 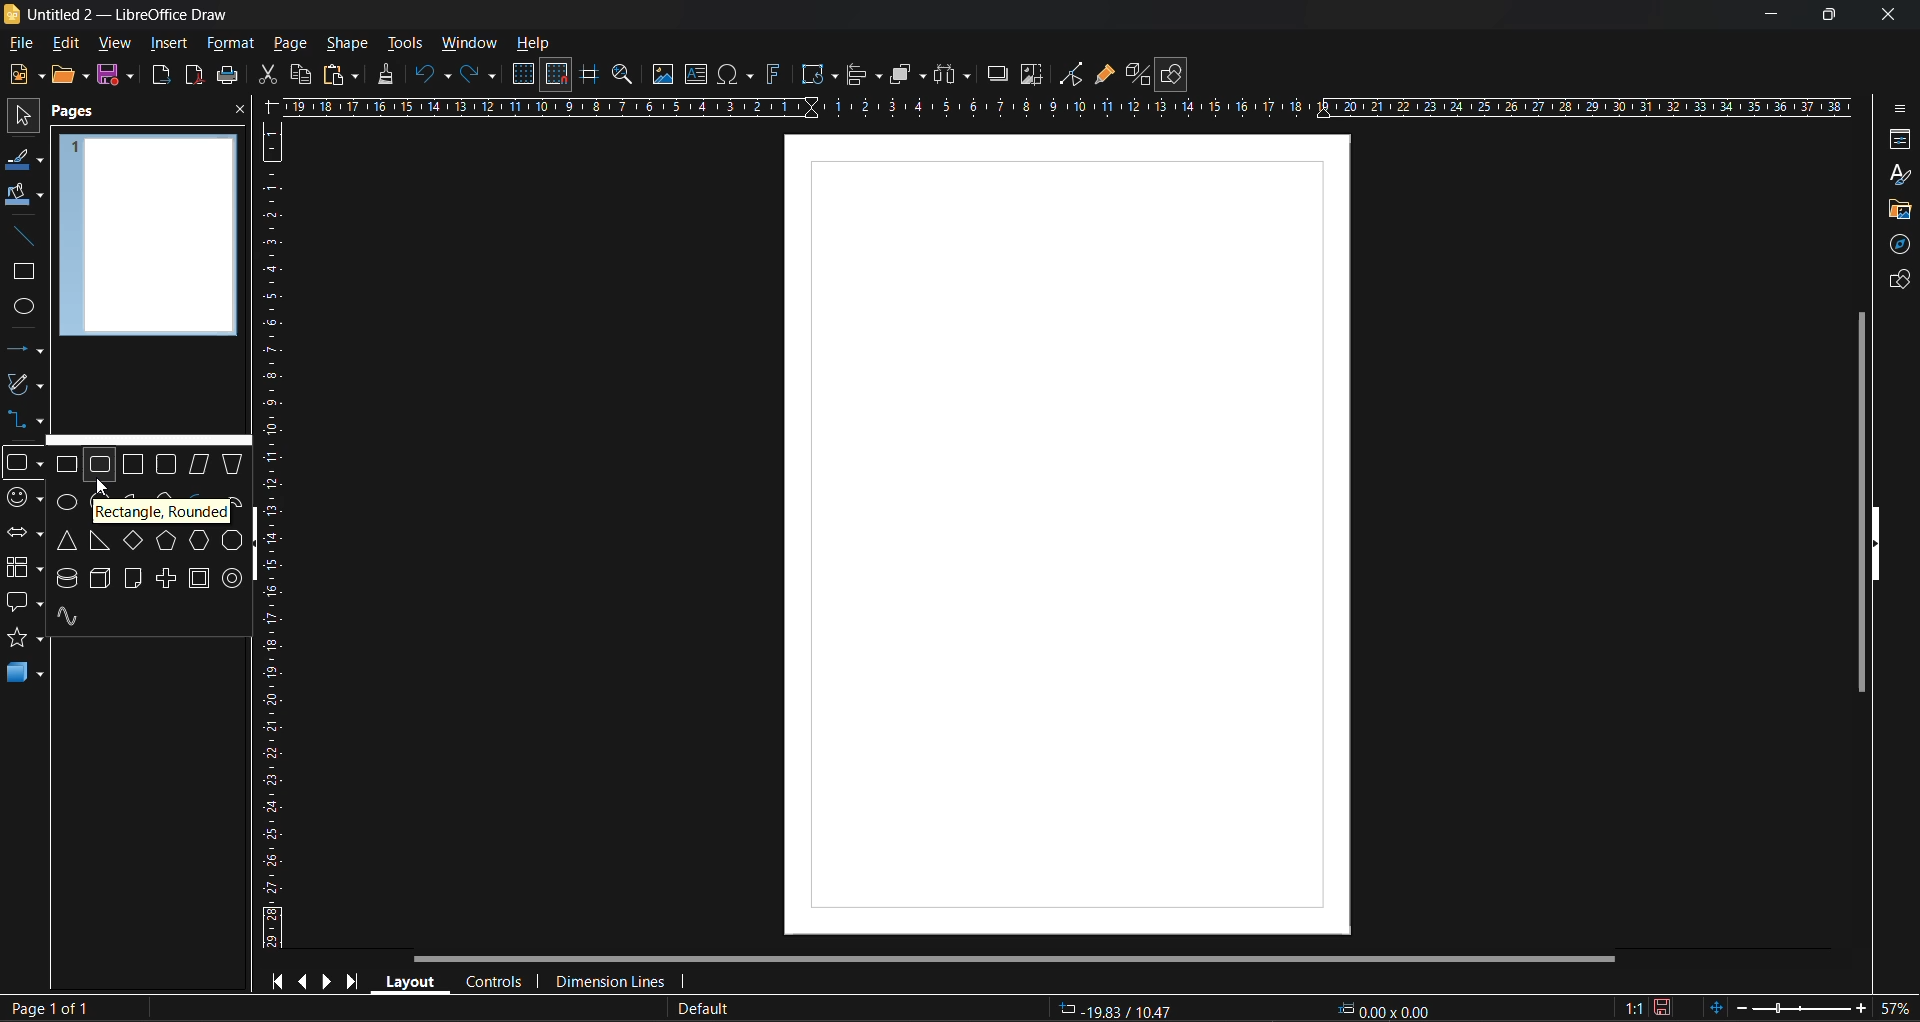 What do you see at coordinates (23, 534) in the screenshot?
I see `block arrows` at bounding box center [23, 534].